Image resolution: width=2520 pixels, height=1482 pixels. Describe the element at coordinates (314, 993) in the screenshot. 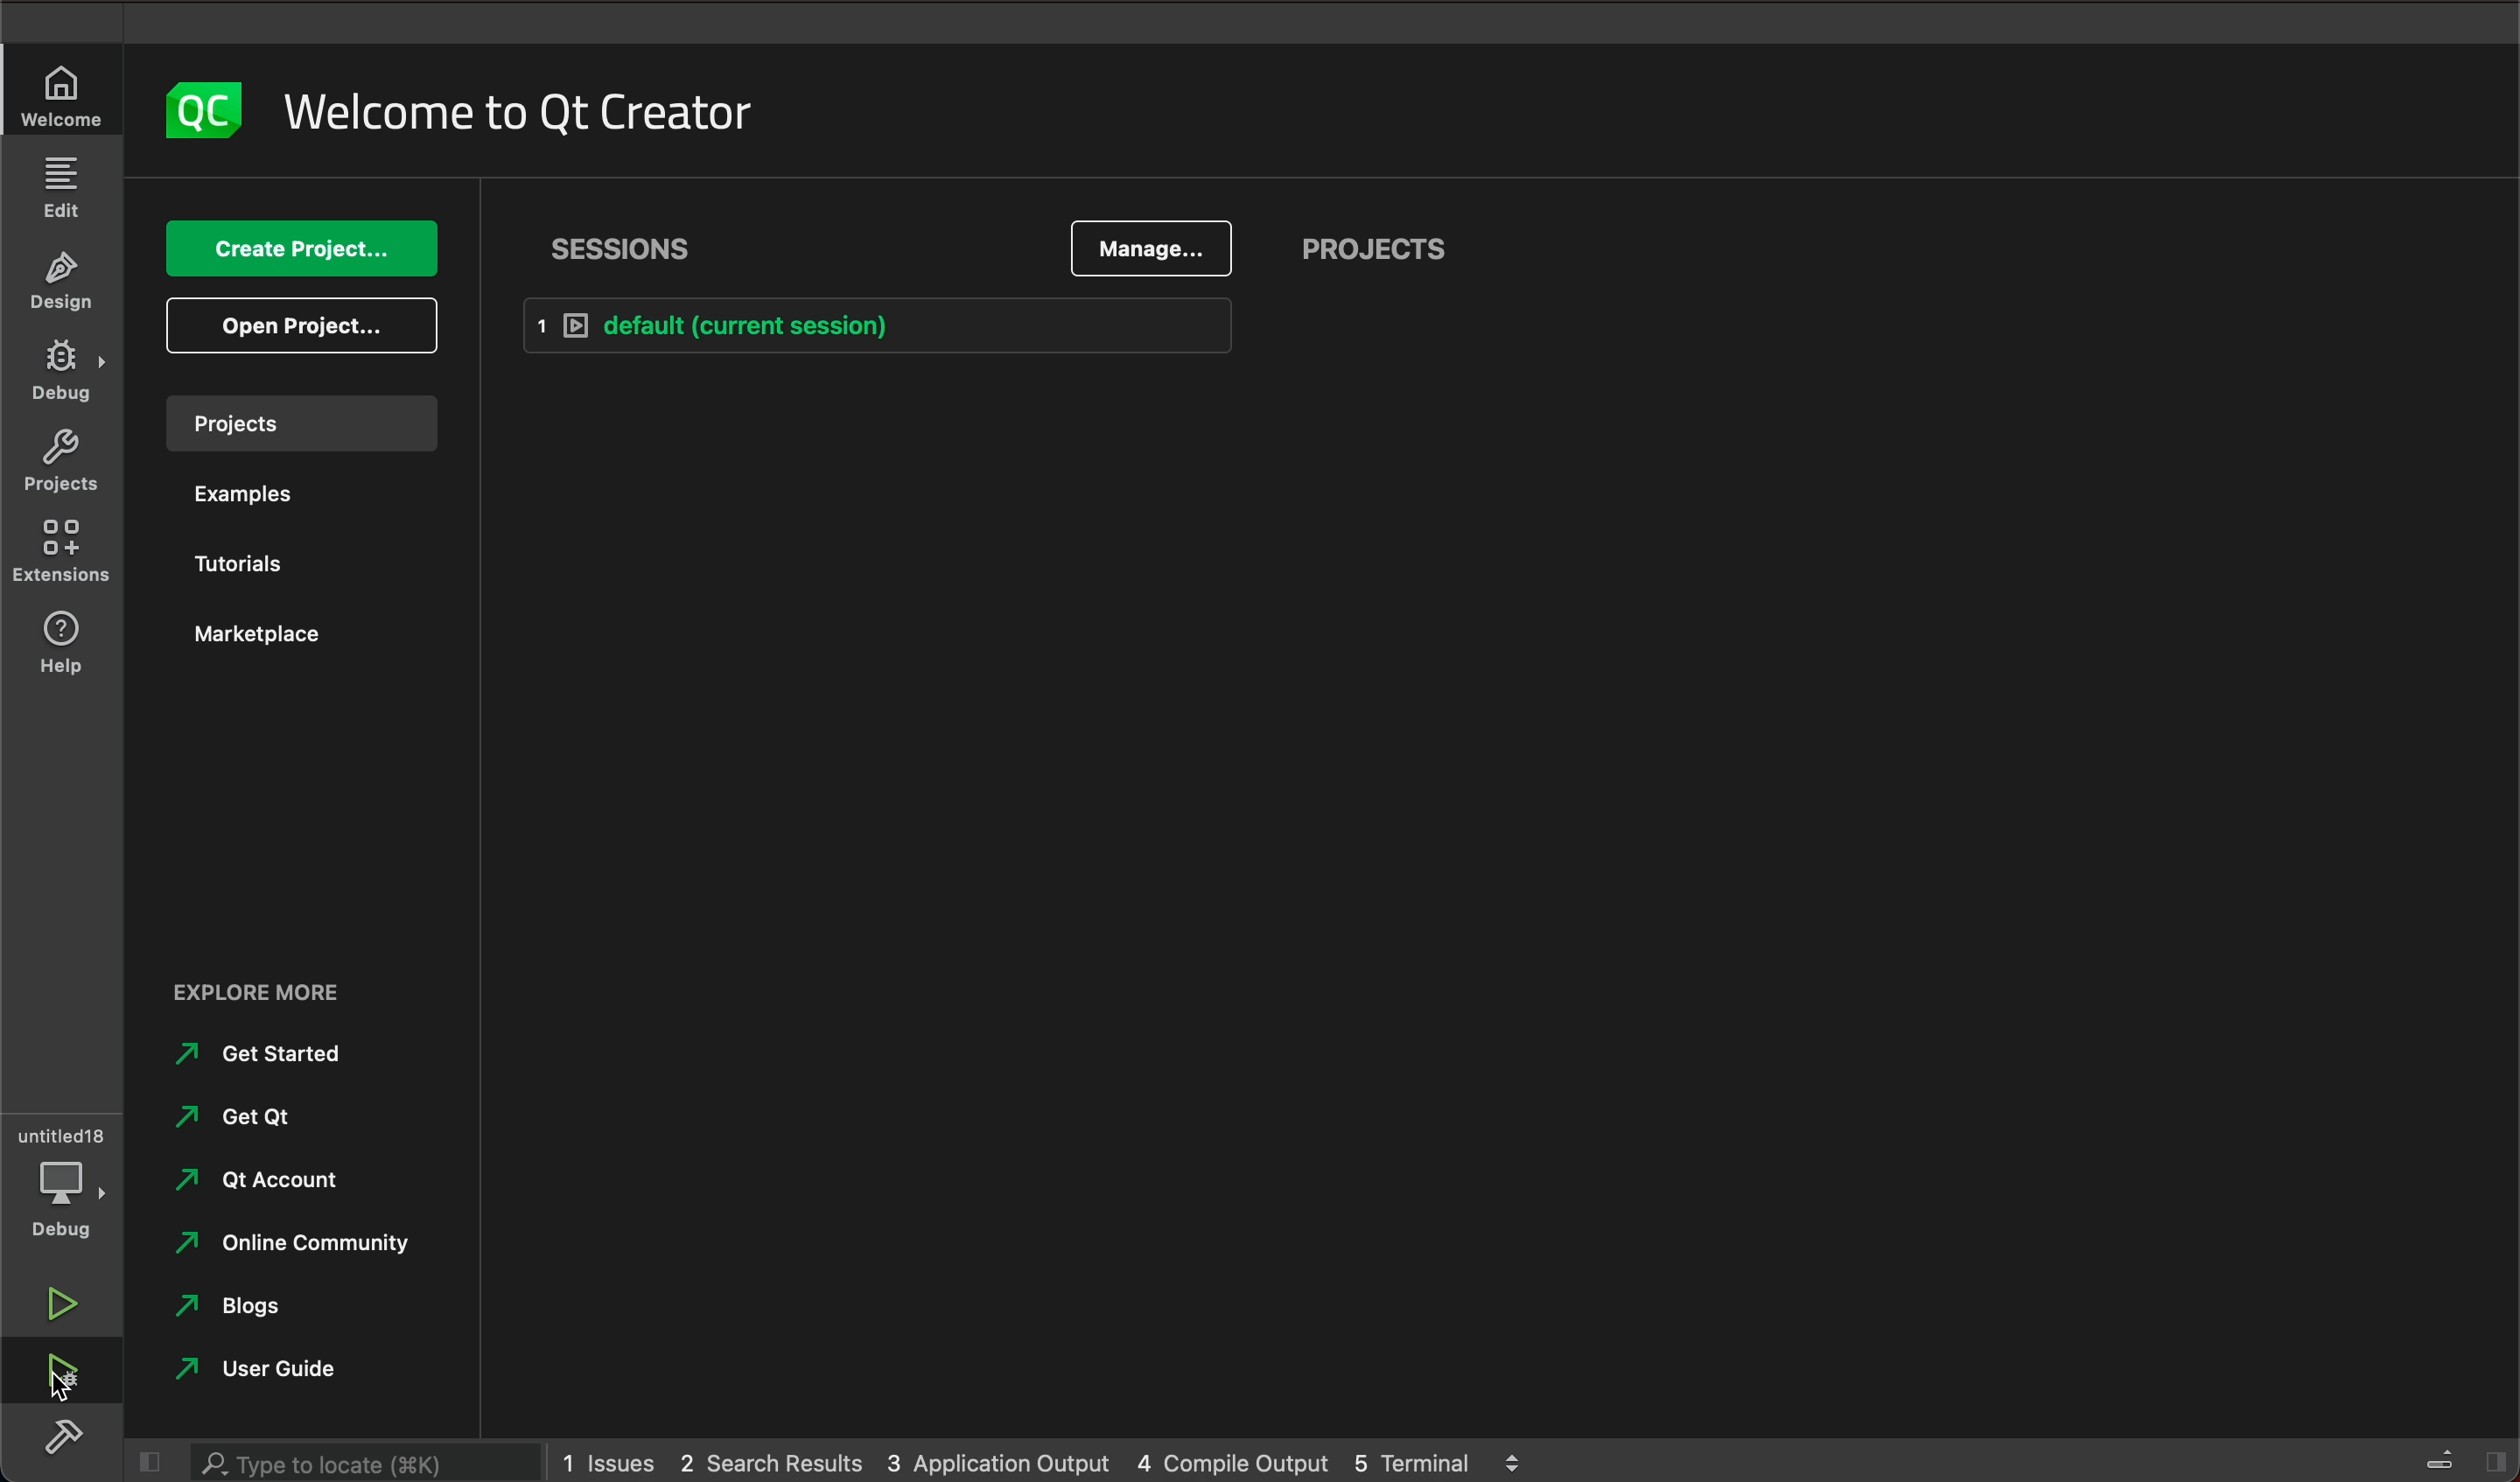

I see `external links` at that location.